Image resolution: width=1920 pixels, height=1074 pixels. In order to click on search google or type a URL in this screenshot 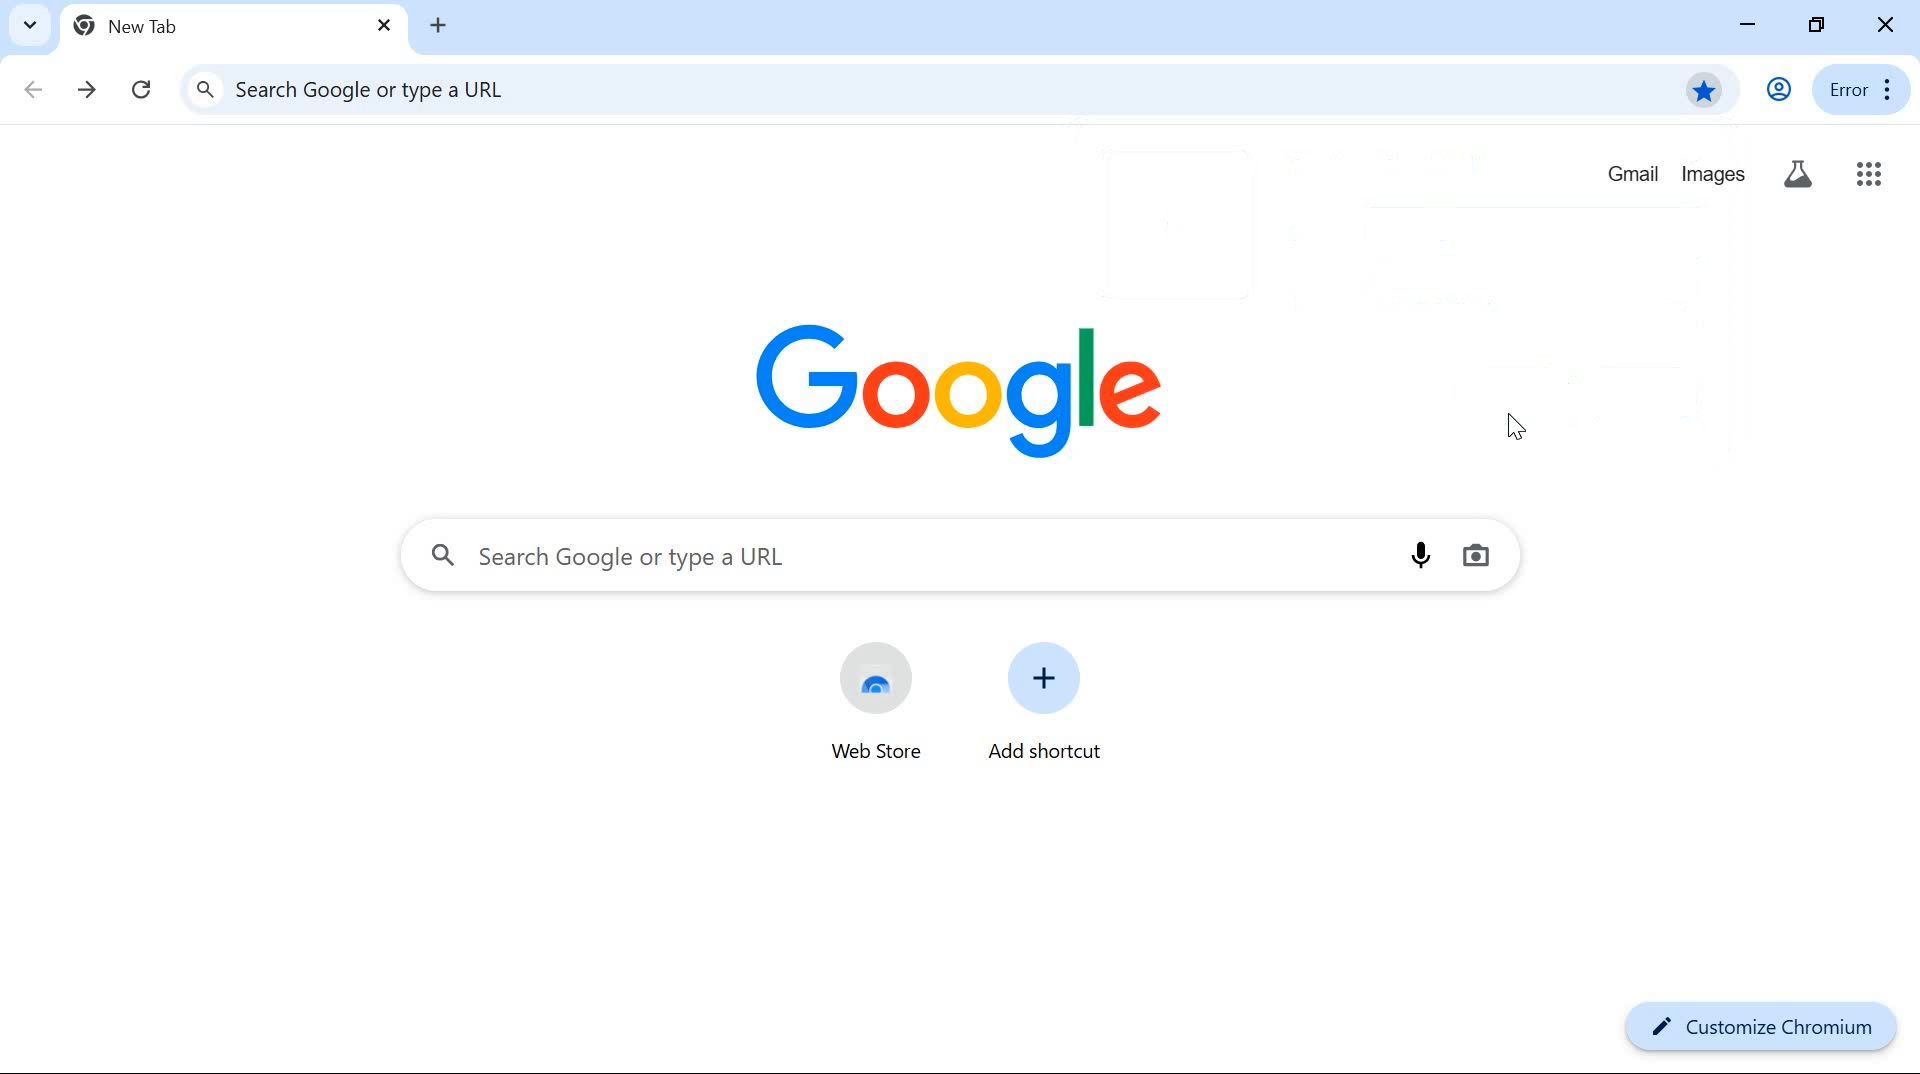, I will do `click(906, 558)`.